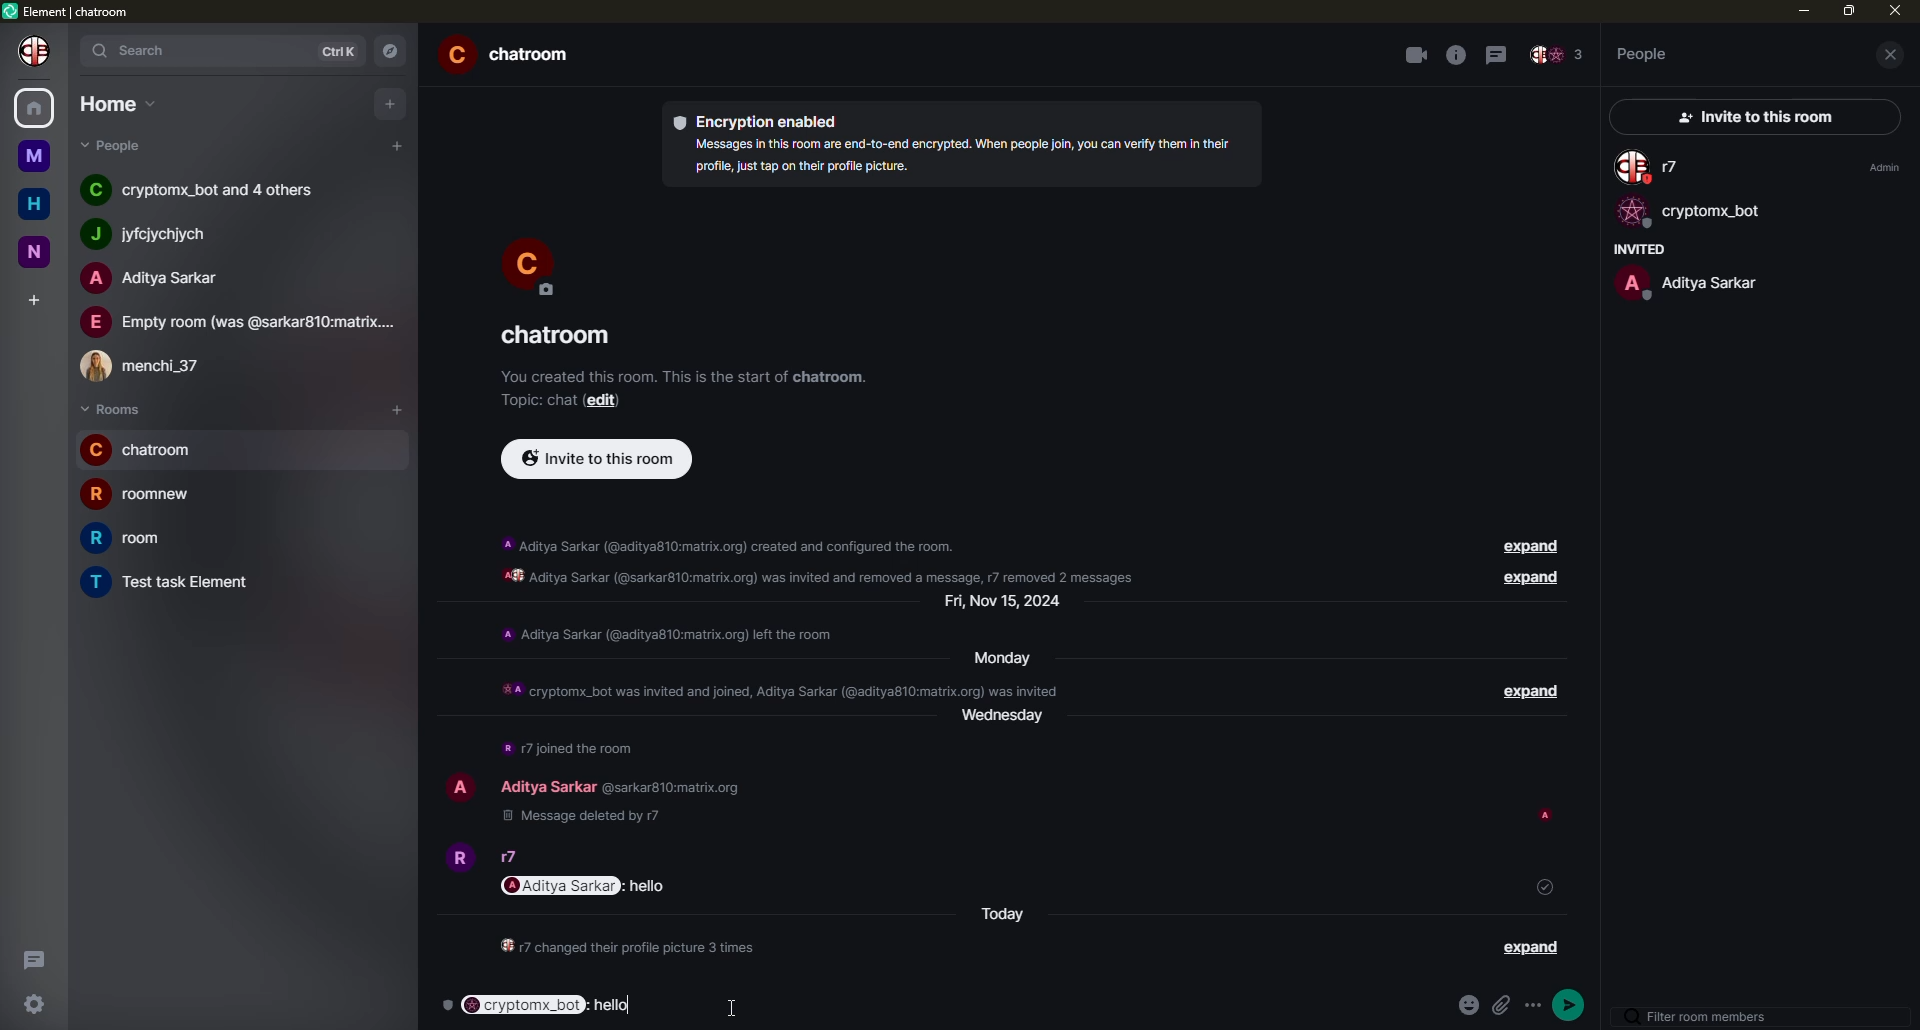 This screenshot has width=1920, height=1030. What do you see at coordinates (668, 634) in the screenshot?
I see `info` at bounding box center [668, 634].